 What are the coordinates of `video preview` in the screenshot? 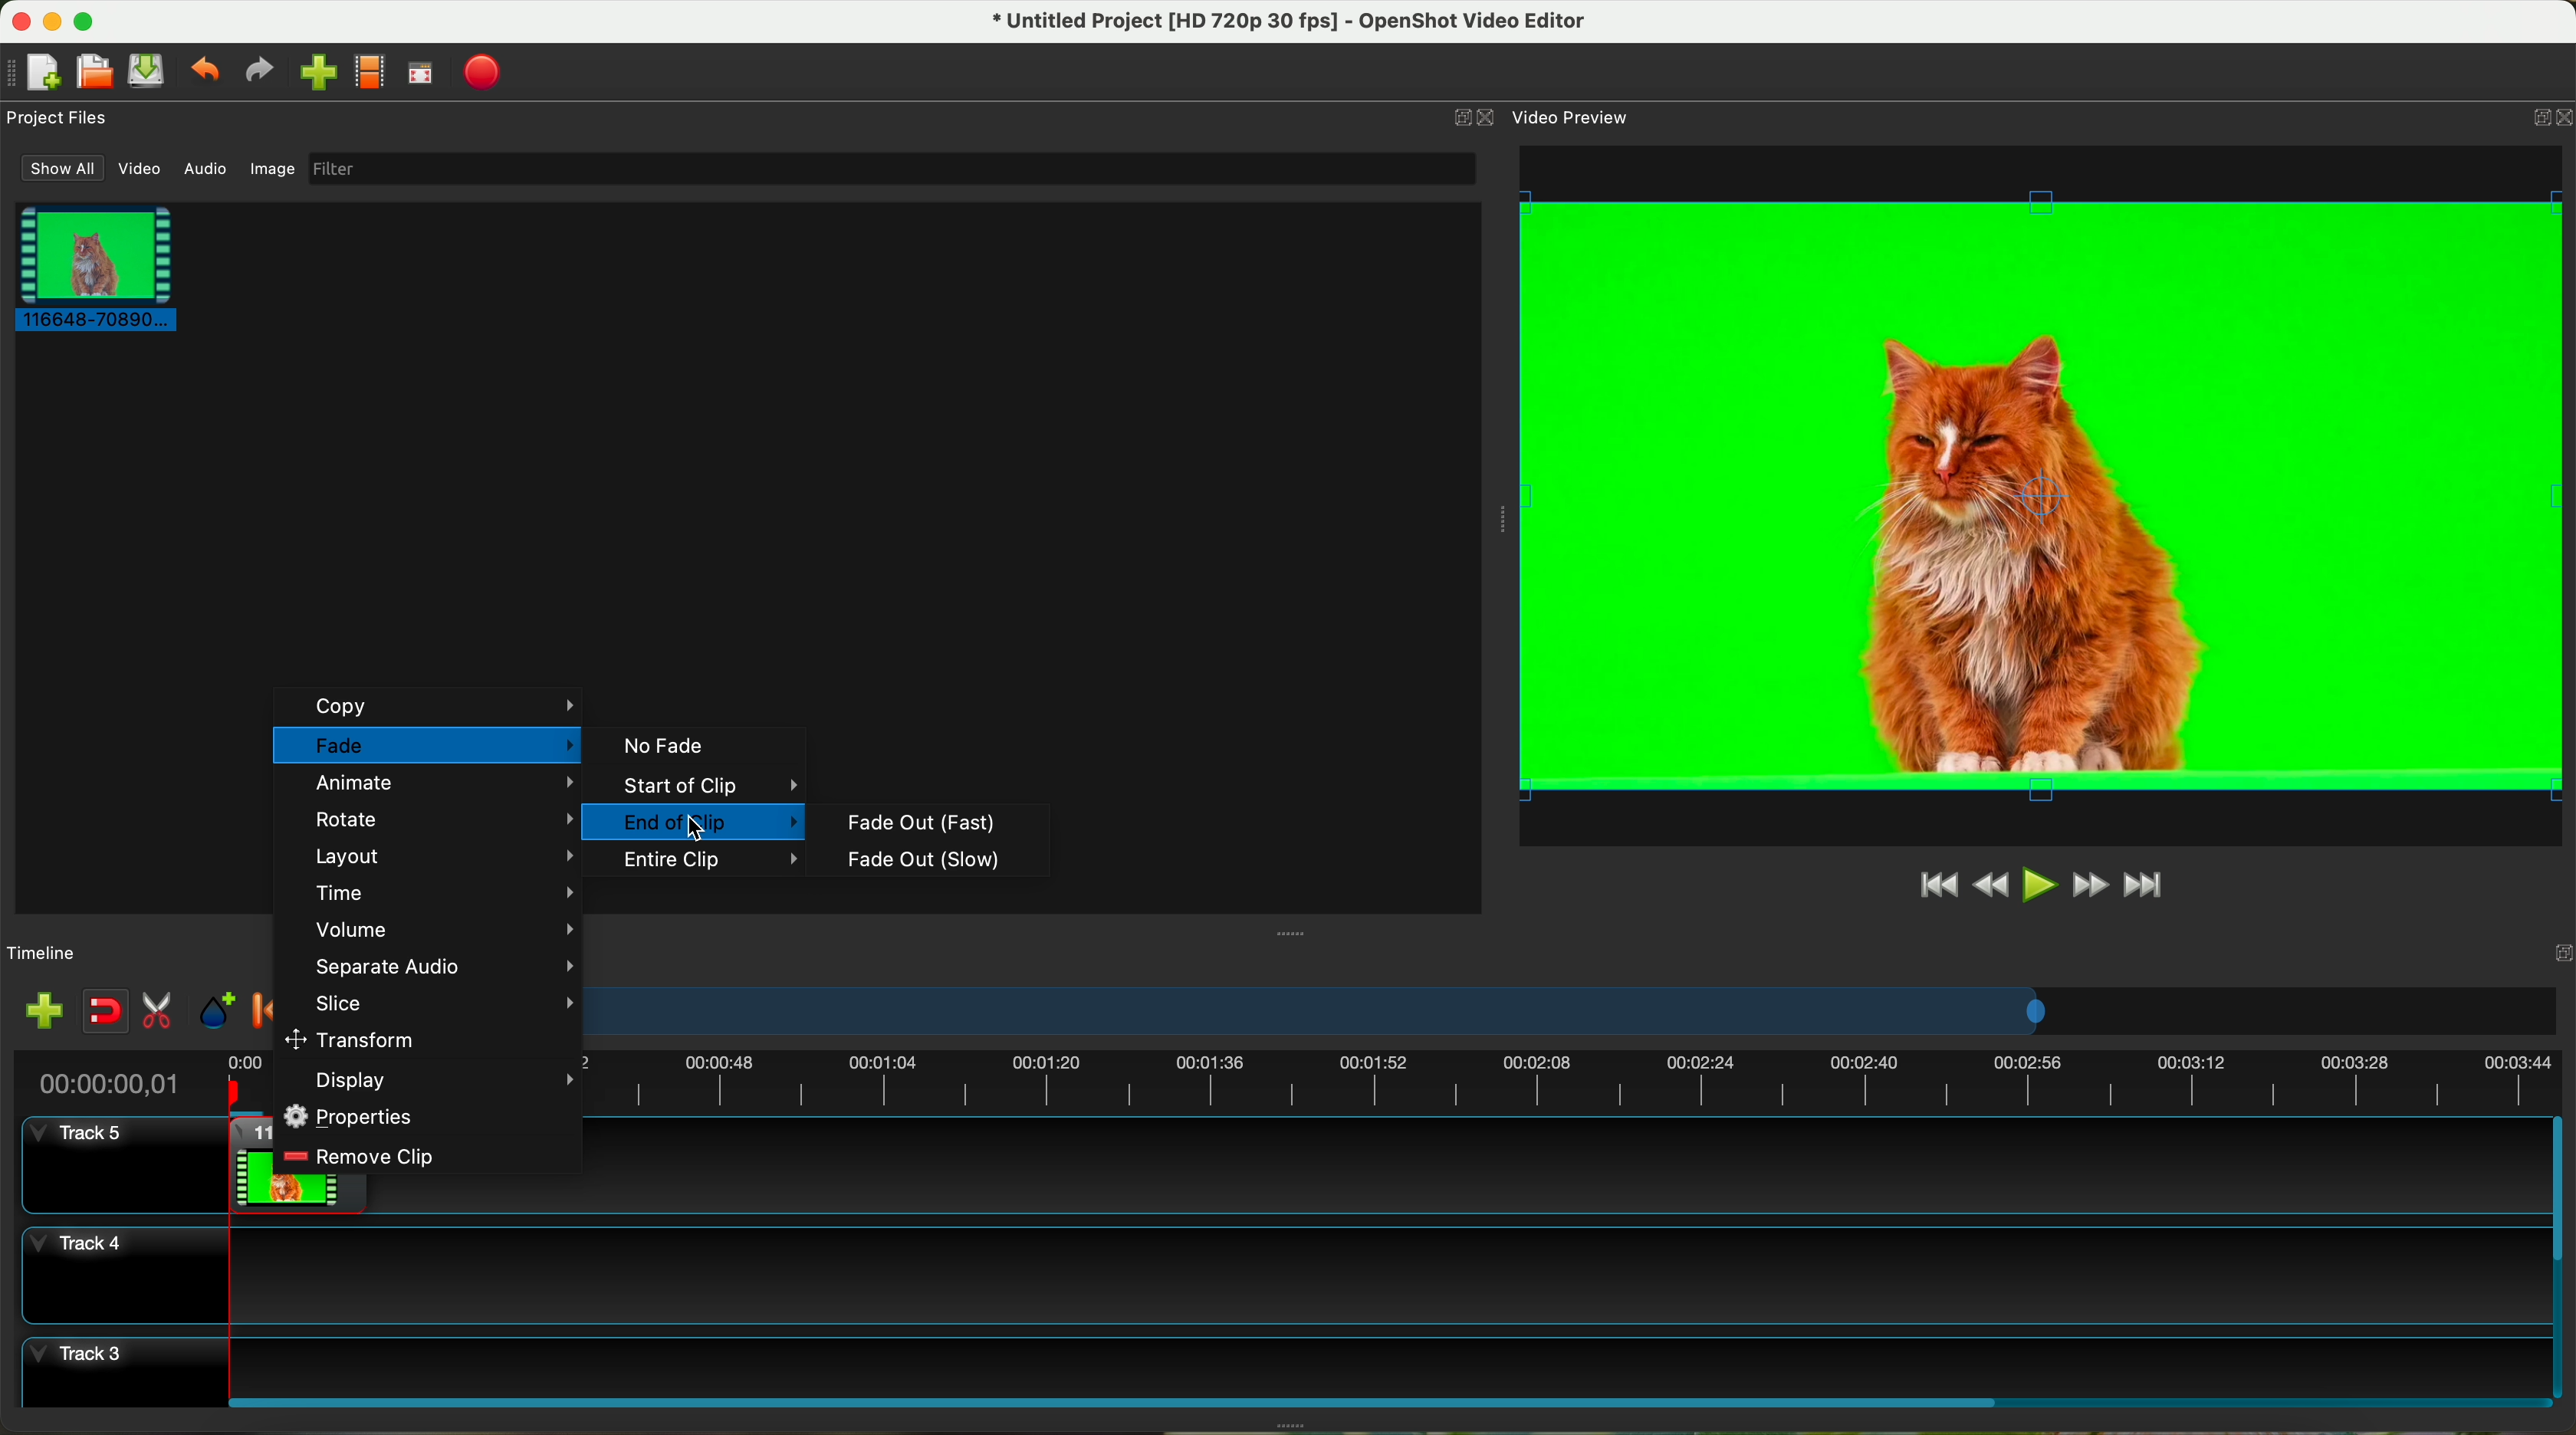 It's located at (1574, 116).